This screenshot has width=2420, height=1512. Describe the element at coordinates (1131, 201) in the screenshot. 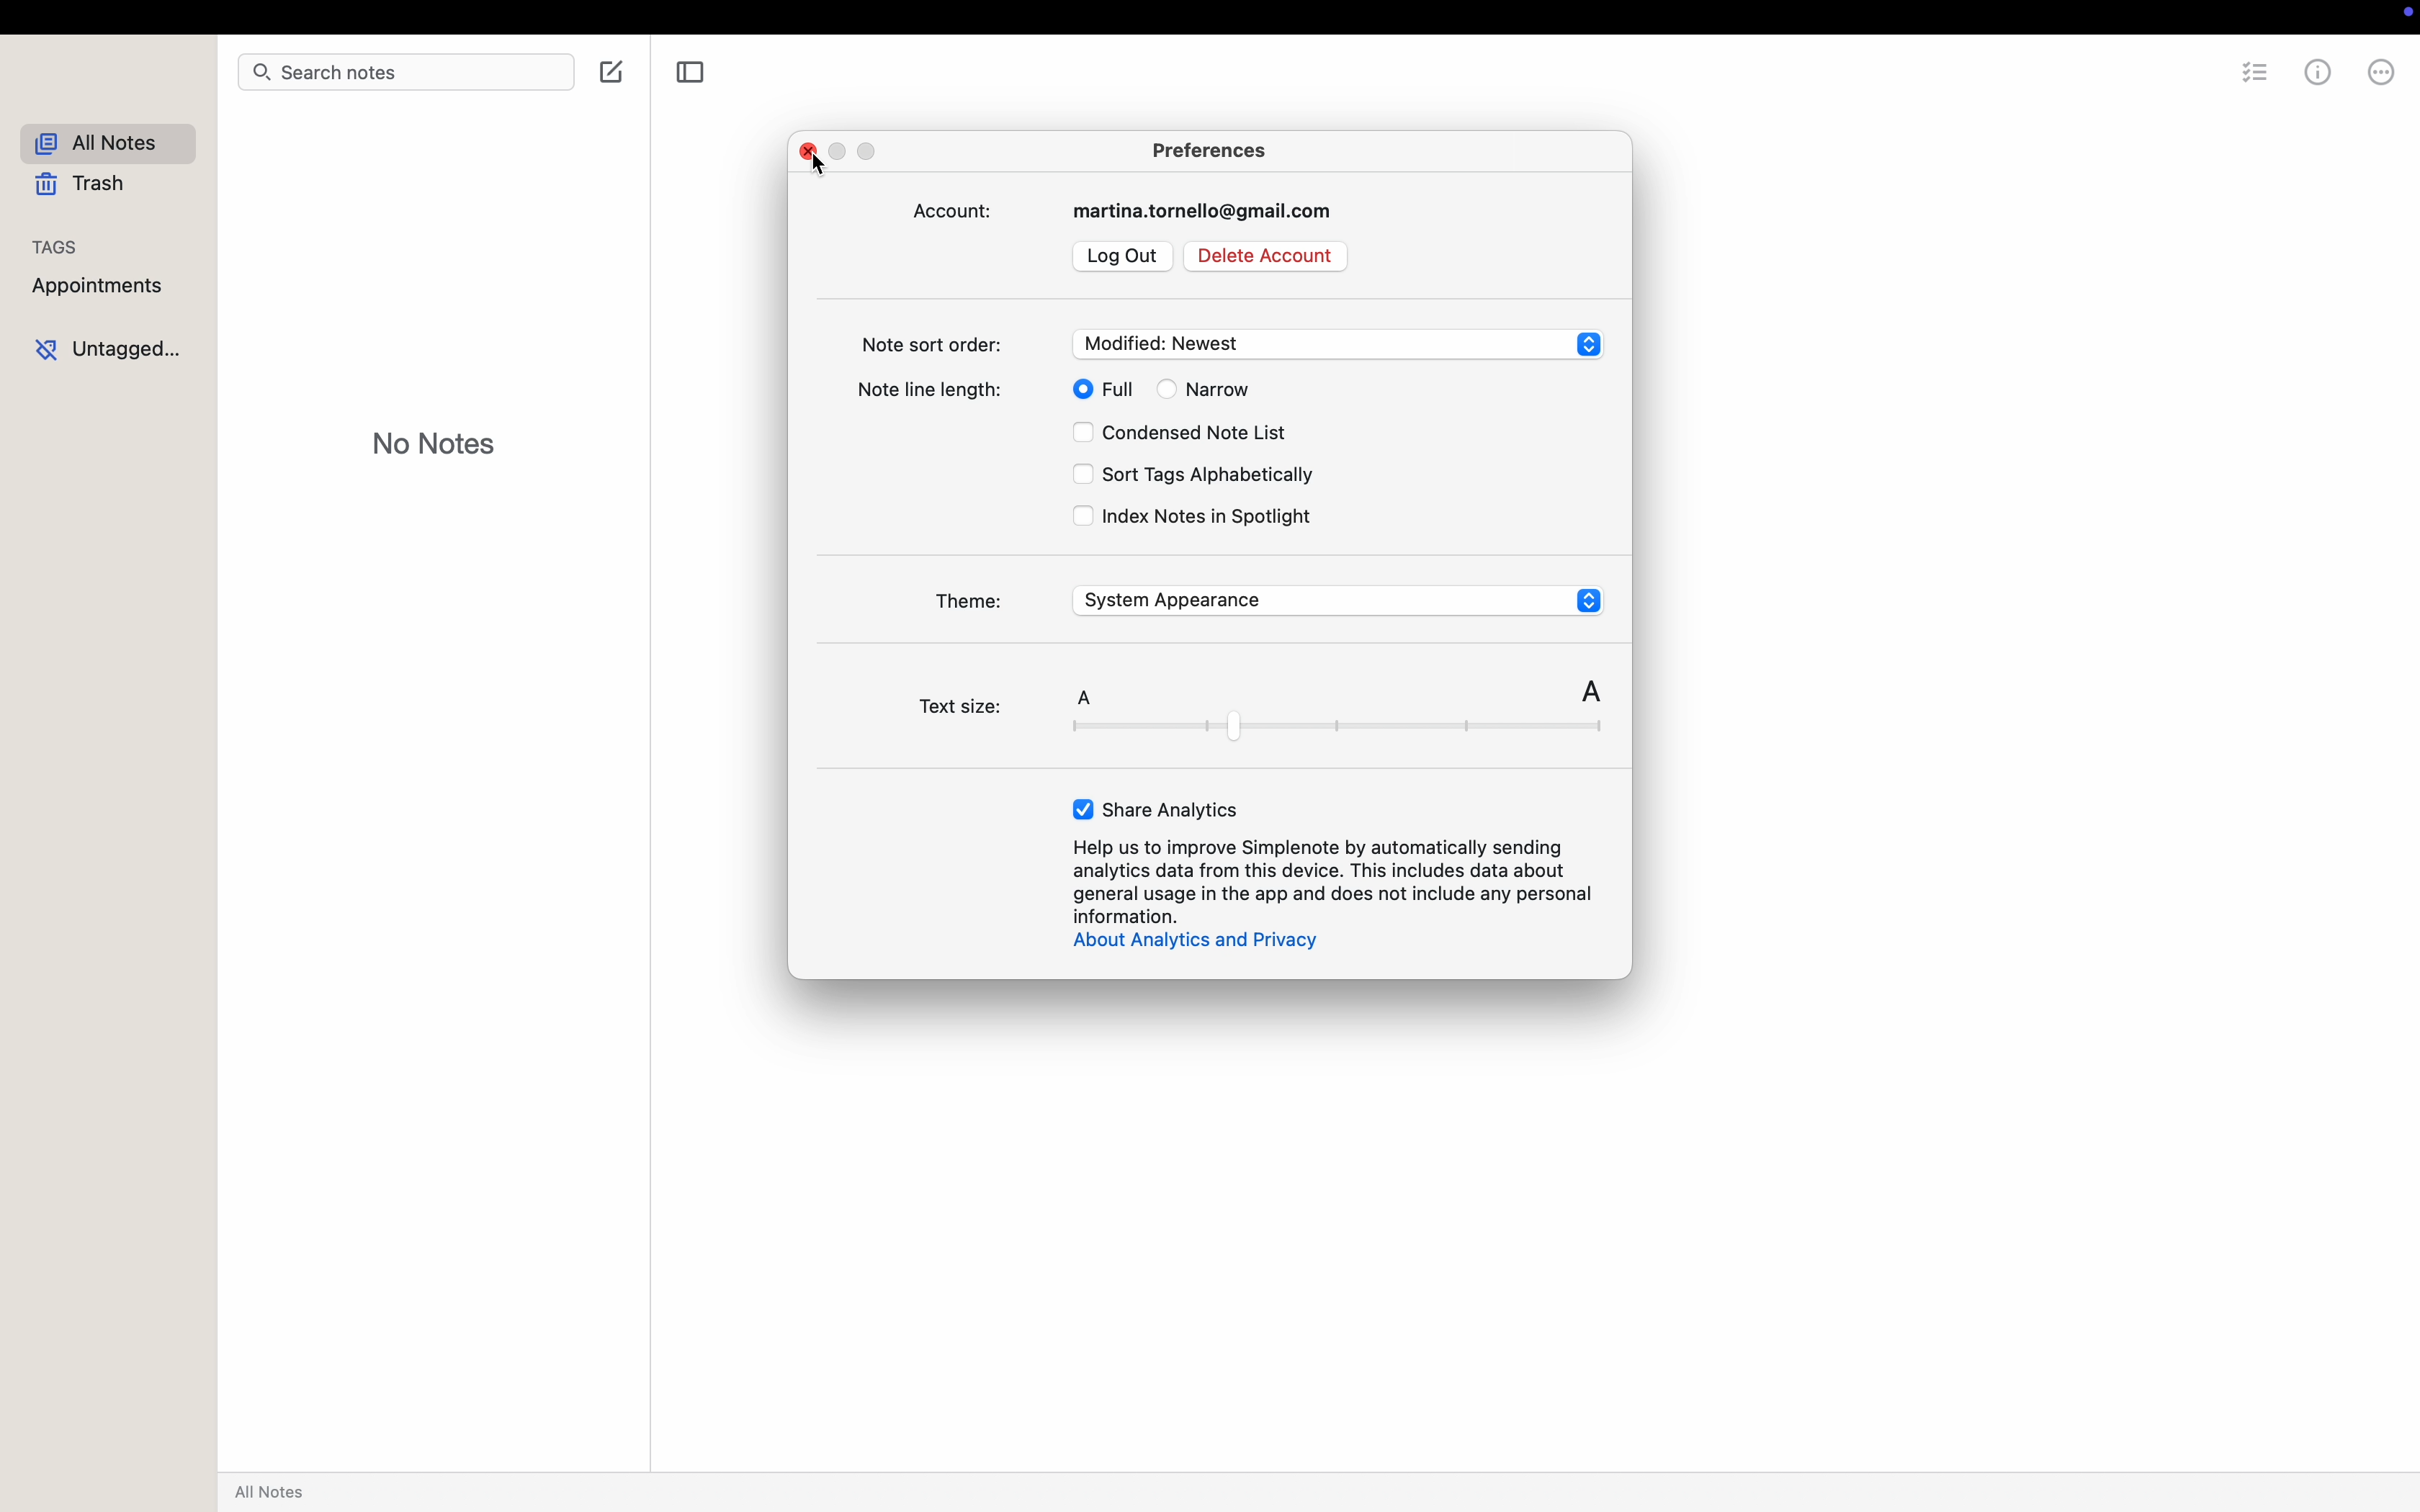

I see `account` at that location.